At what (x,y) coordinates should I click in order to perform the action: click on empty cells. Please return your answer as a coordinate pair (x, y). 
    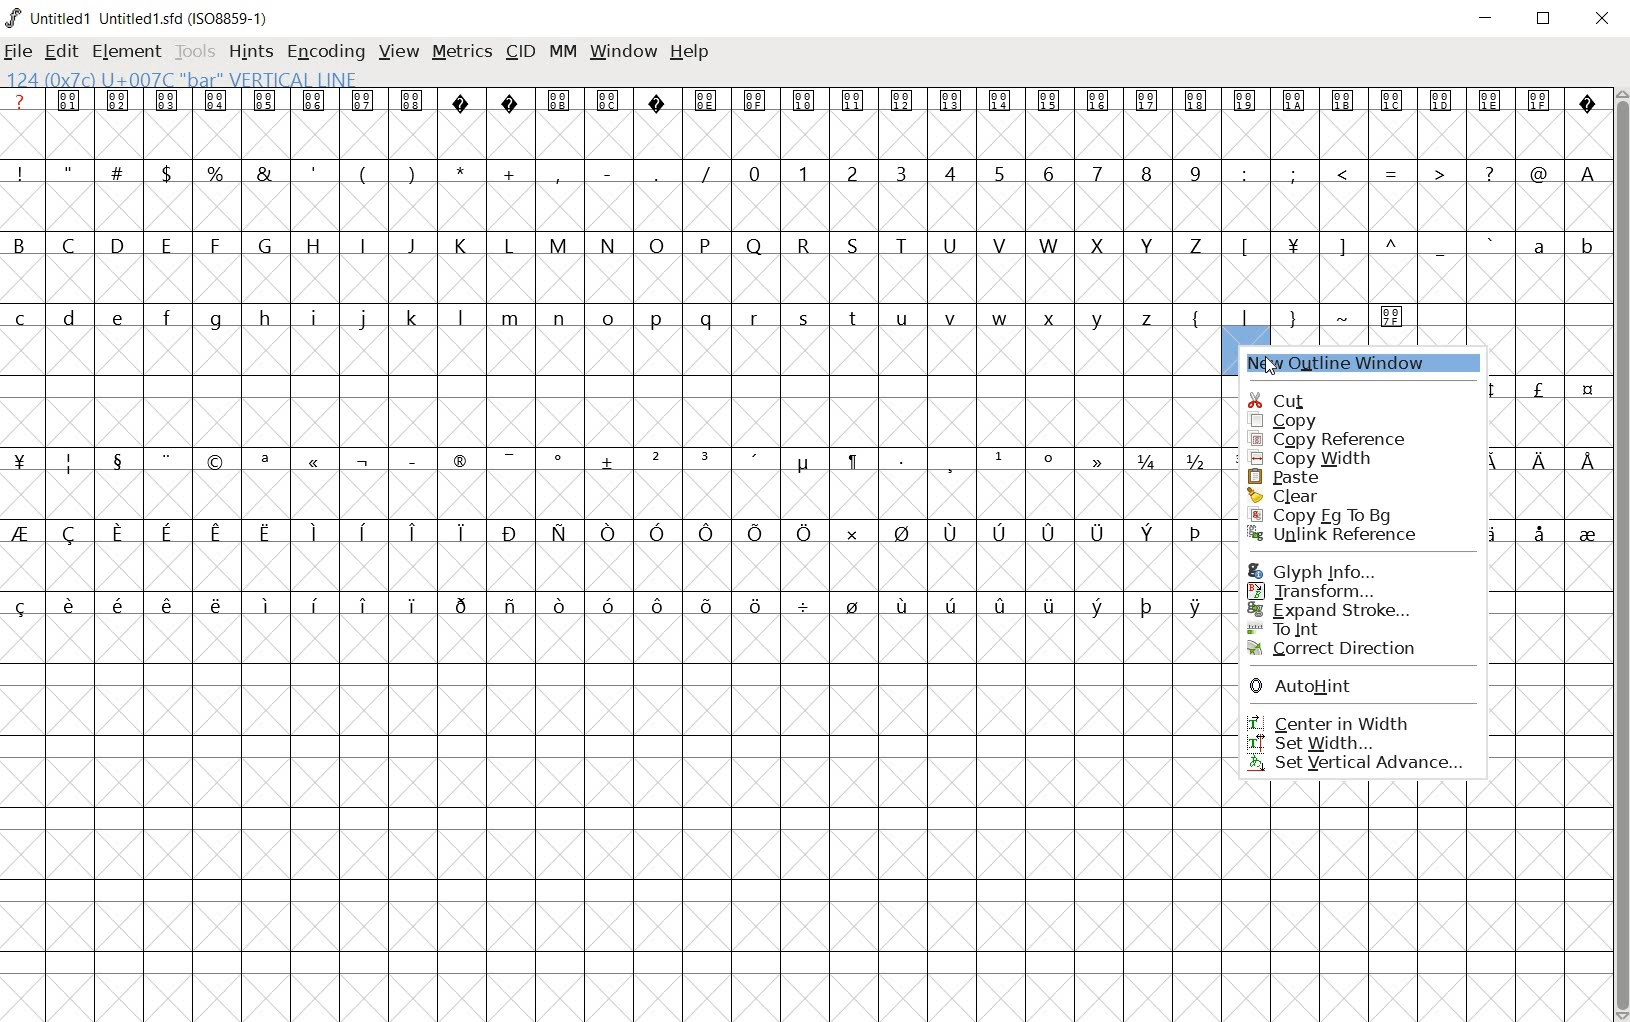
    Looking at the image, I should click on (1542, 350).